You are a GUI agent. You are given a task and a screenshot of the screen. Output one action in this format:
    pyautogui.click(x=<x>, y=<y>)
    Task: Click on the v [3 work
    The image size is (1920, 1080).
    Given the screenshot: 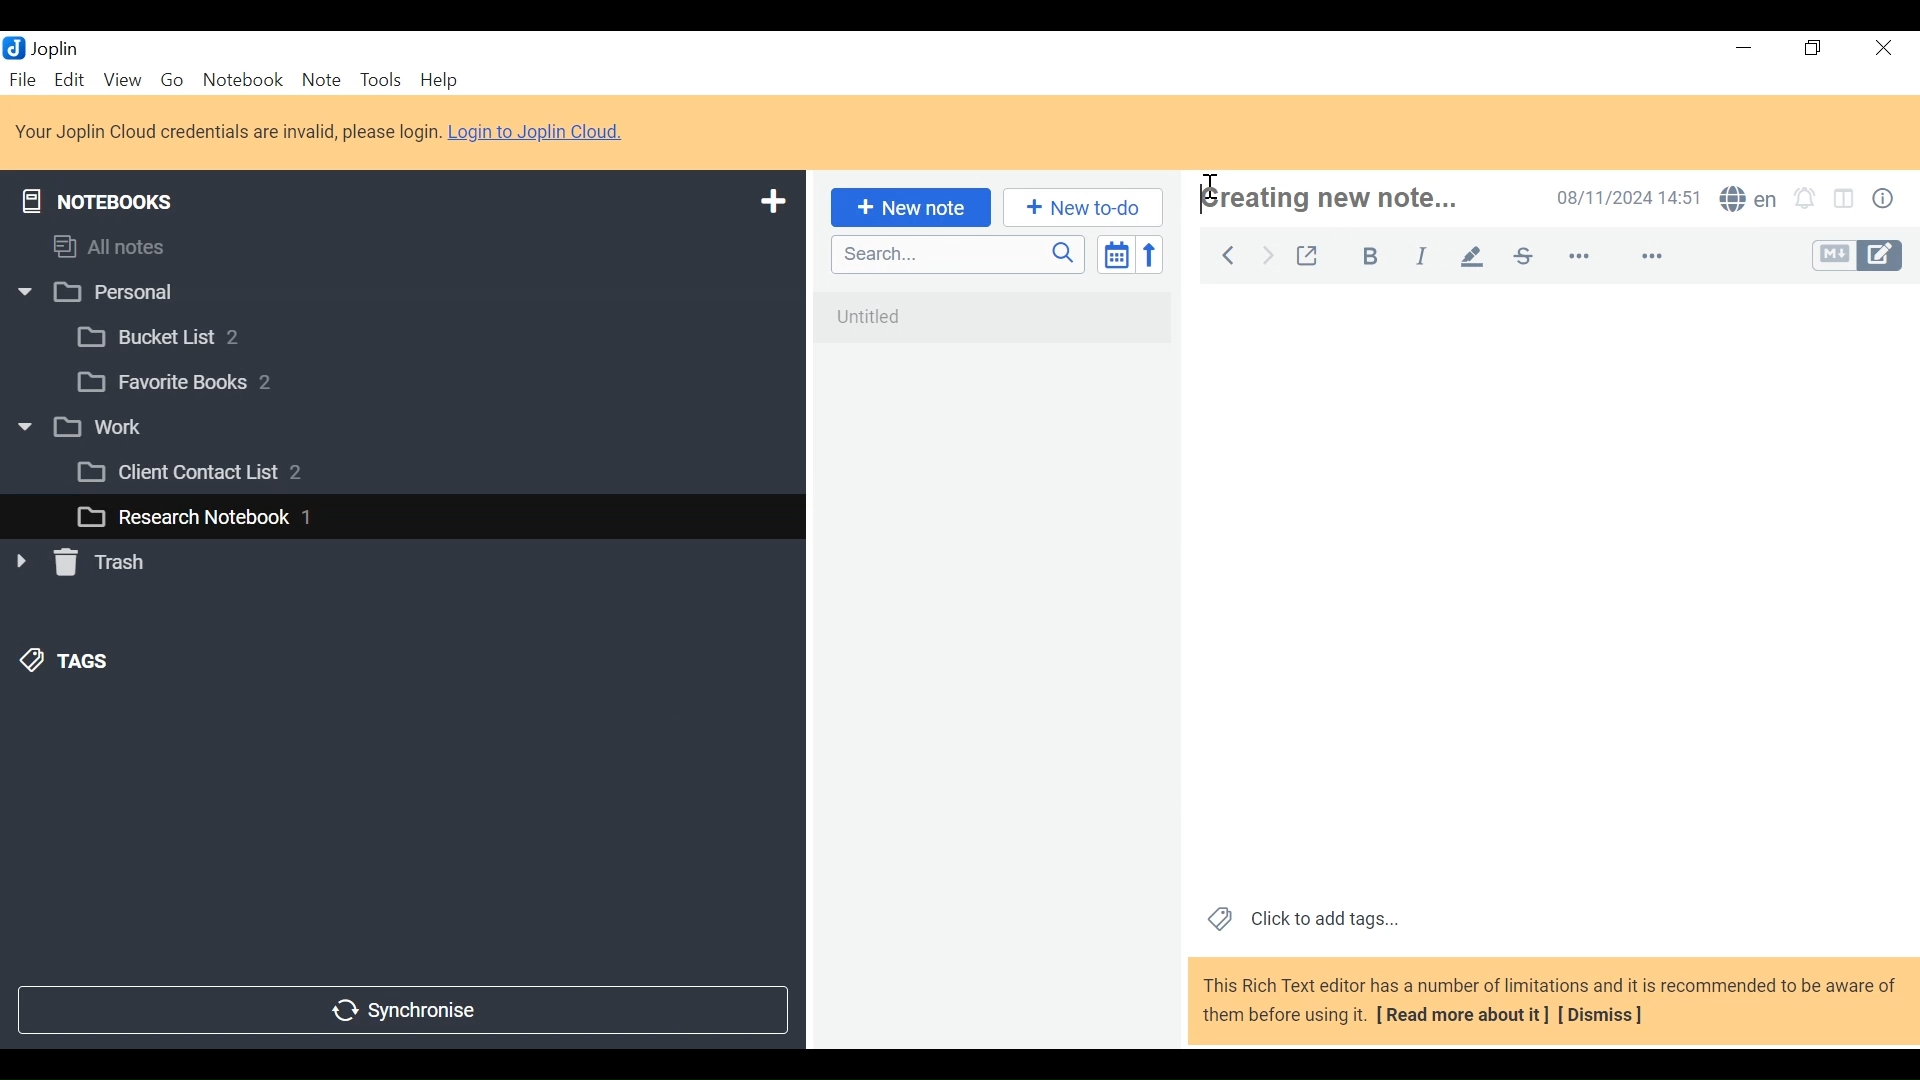 What is the action you would take?
    pyautogui.click(x=103, y=428)
    